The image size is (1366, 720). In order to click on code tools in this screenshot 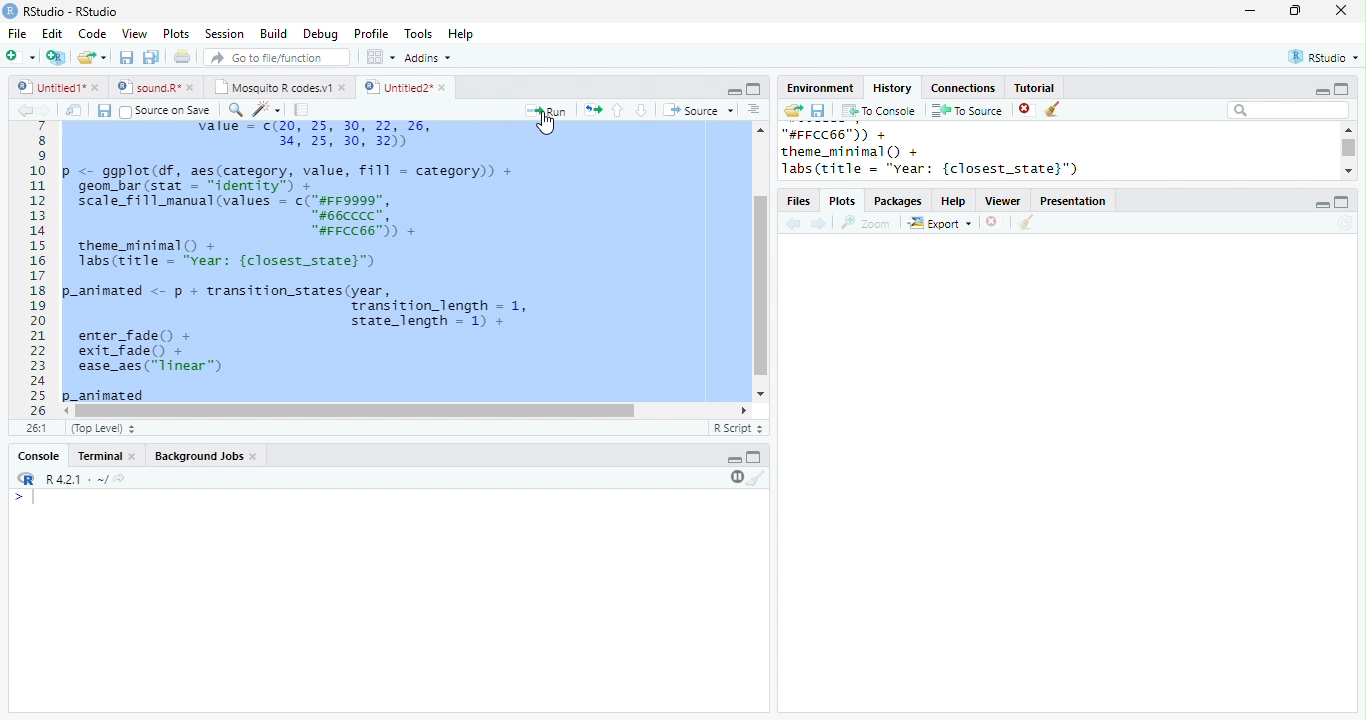, I will do `click(266, 109)`.